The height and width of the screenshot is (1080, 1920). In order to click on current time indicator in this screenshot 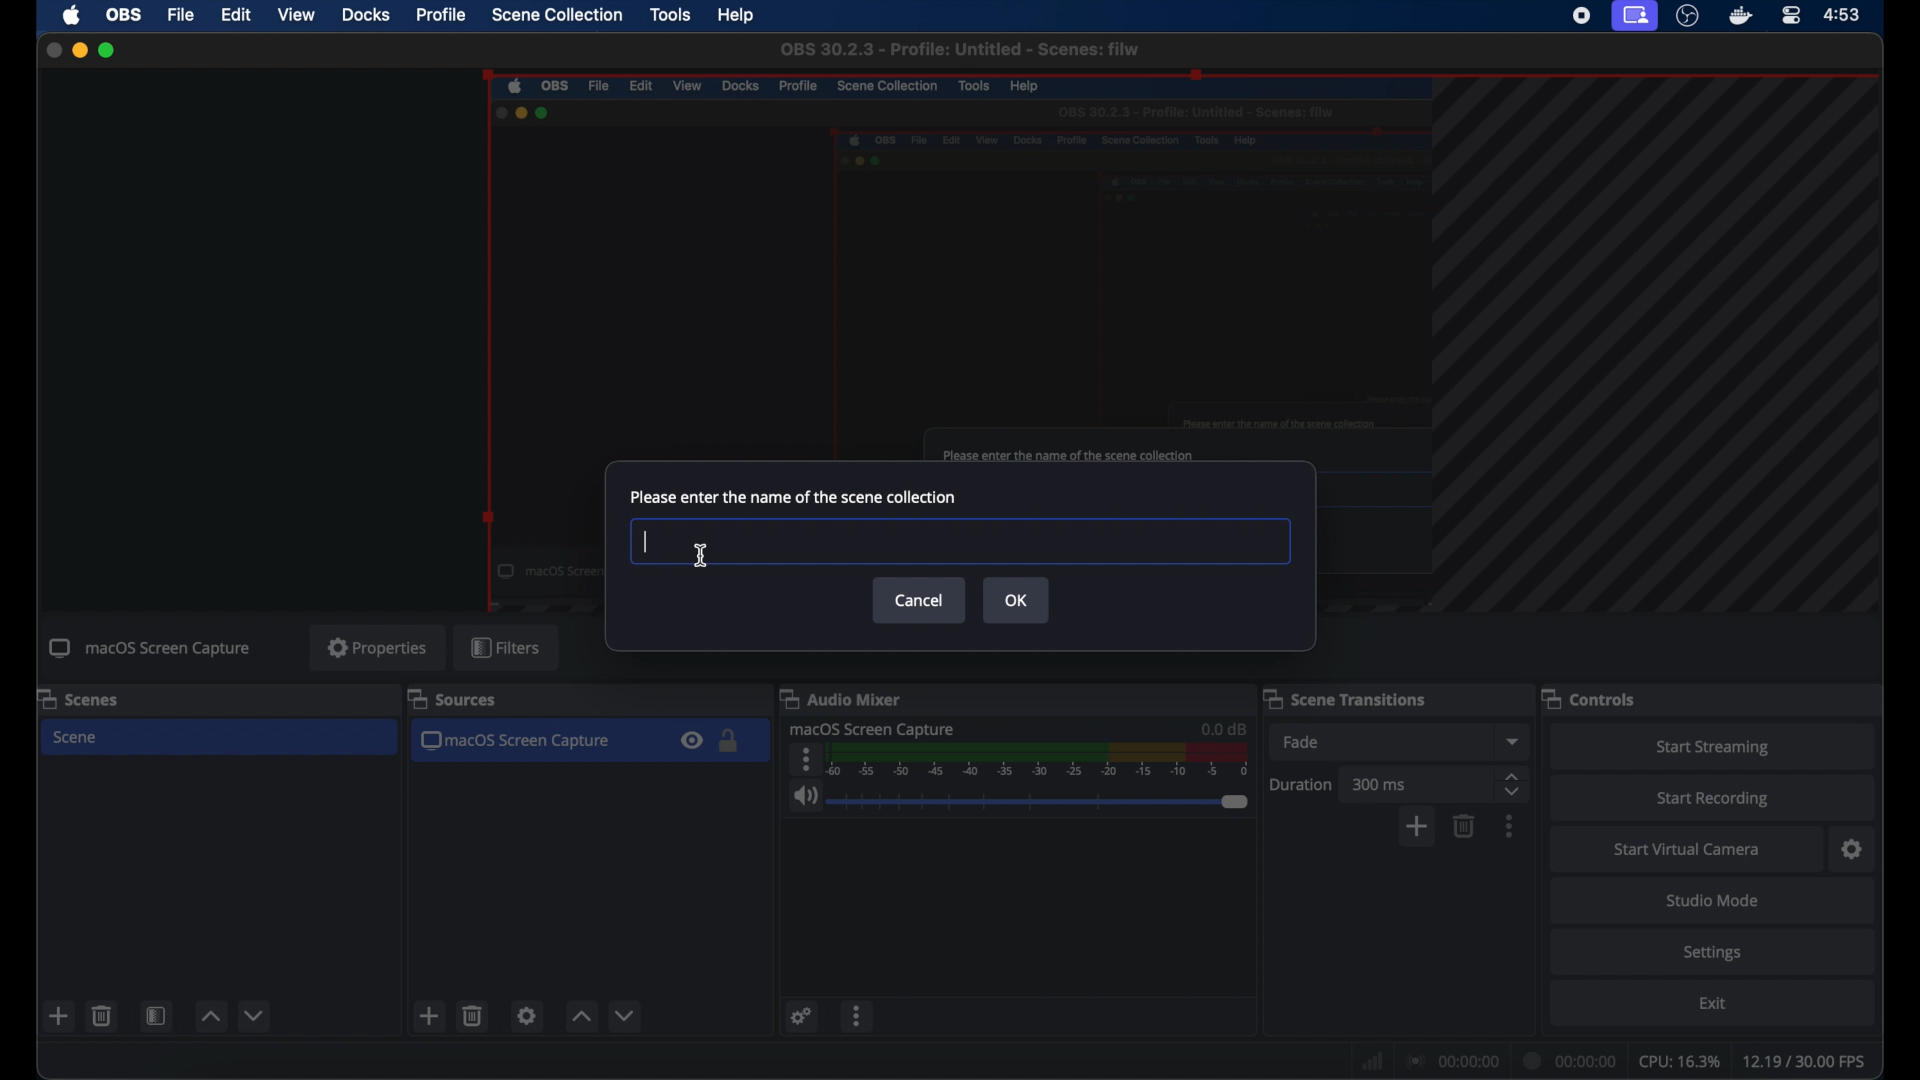, I will do `click(1574, 1057)`.